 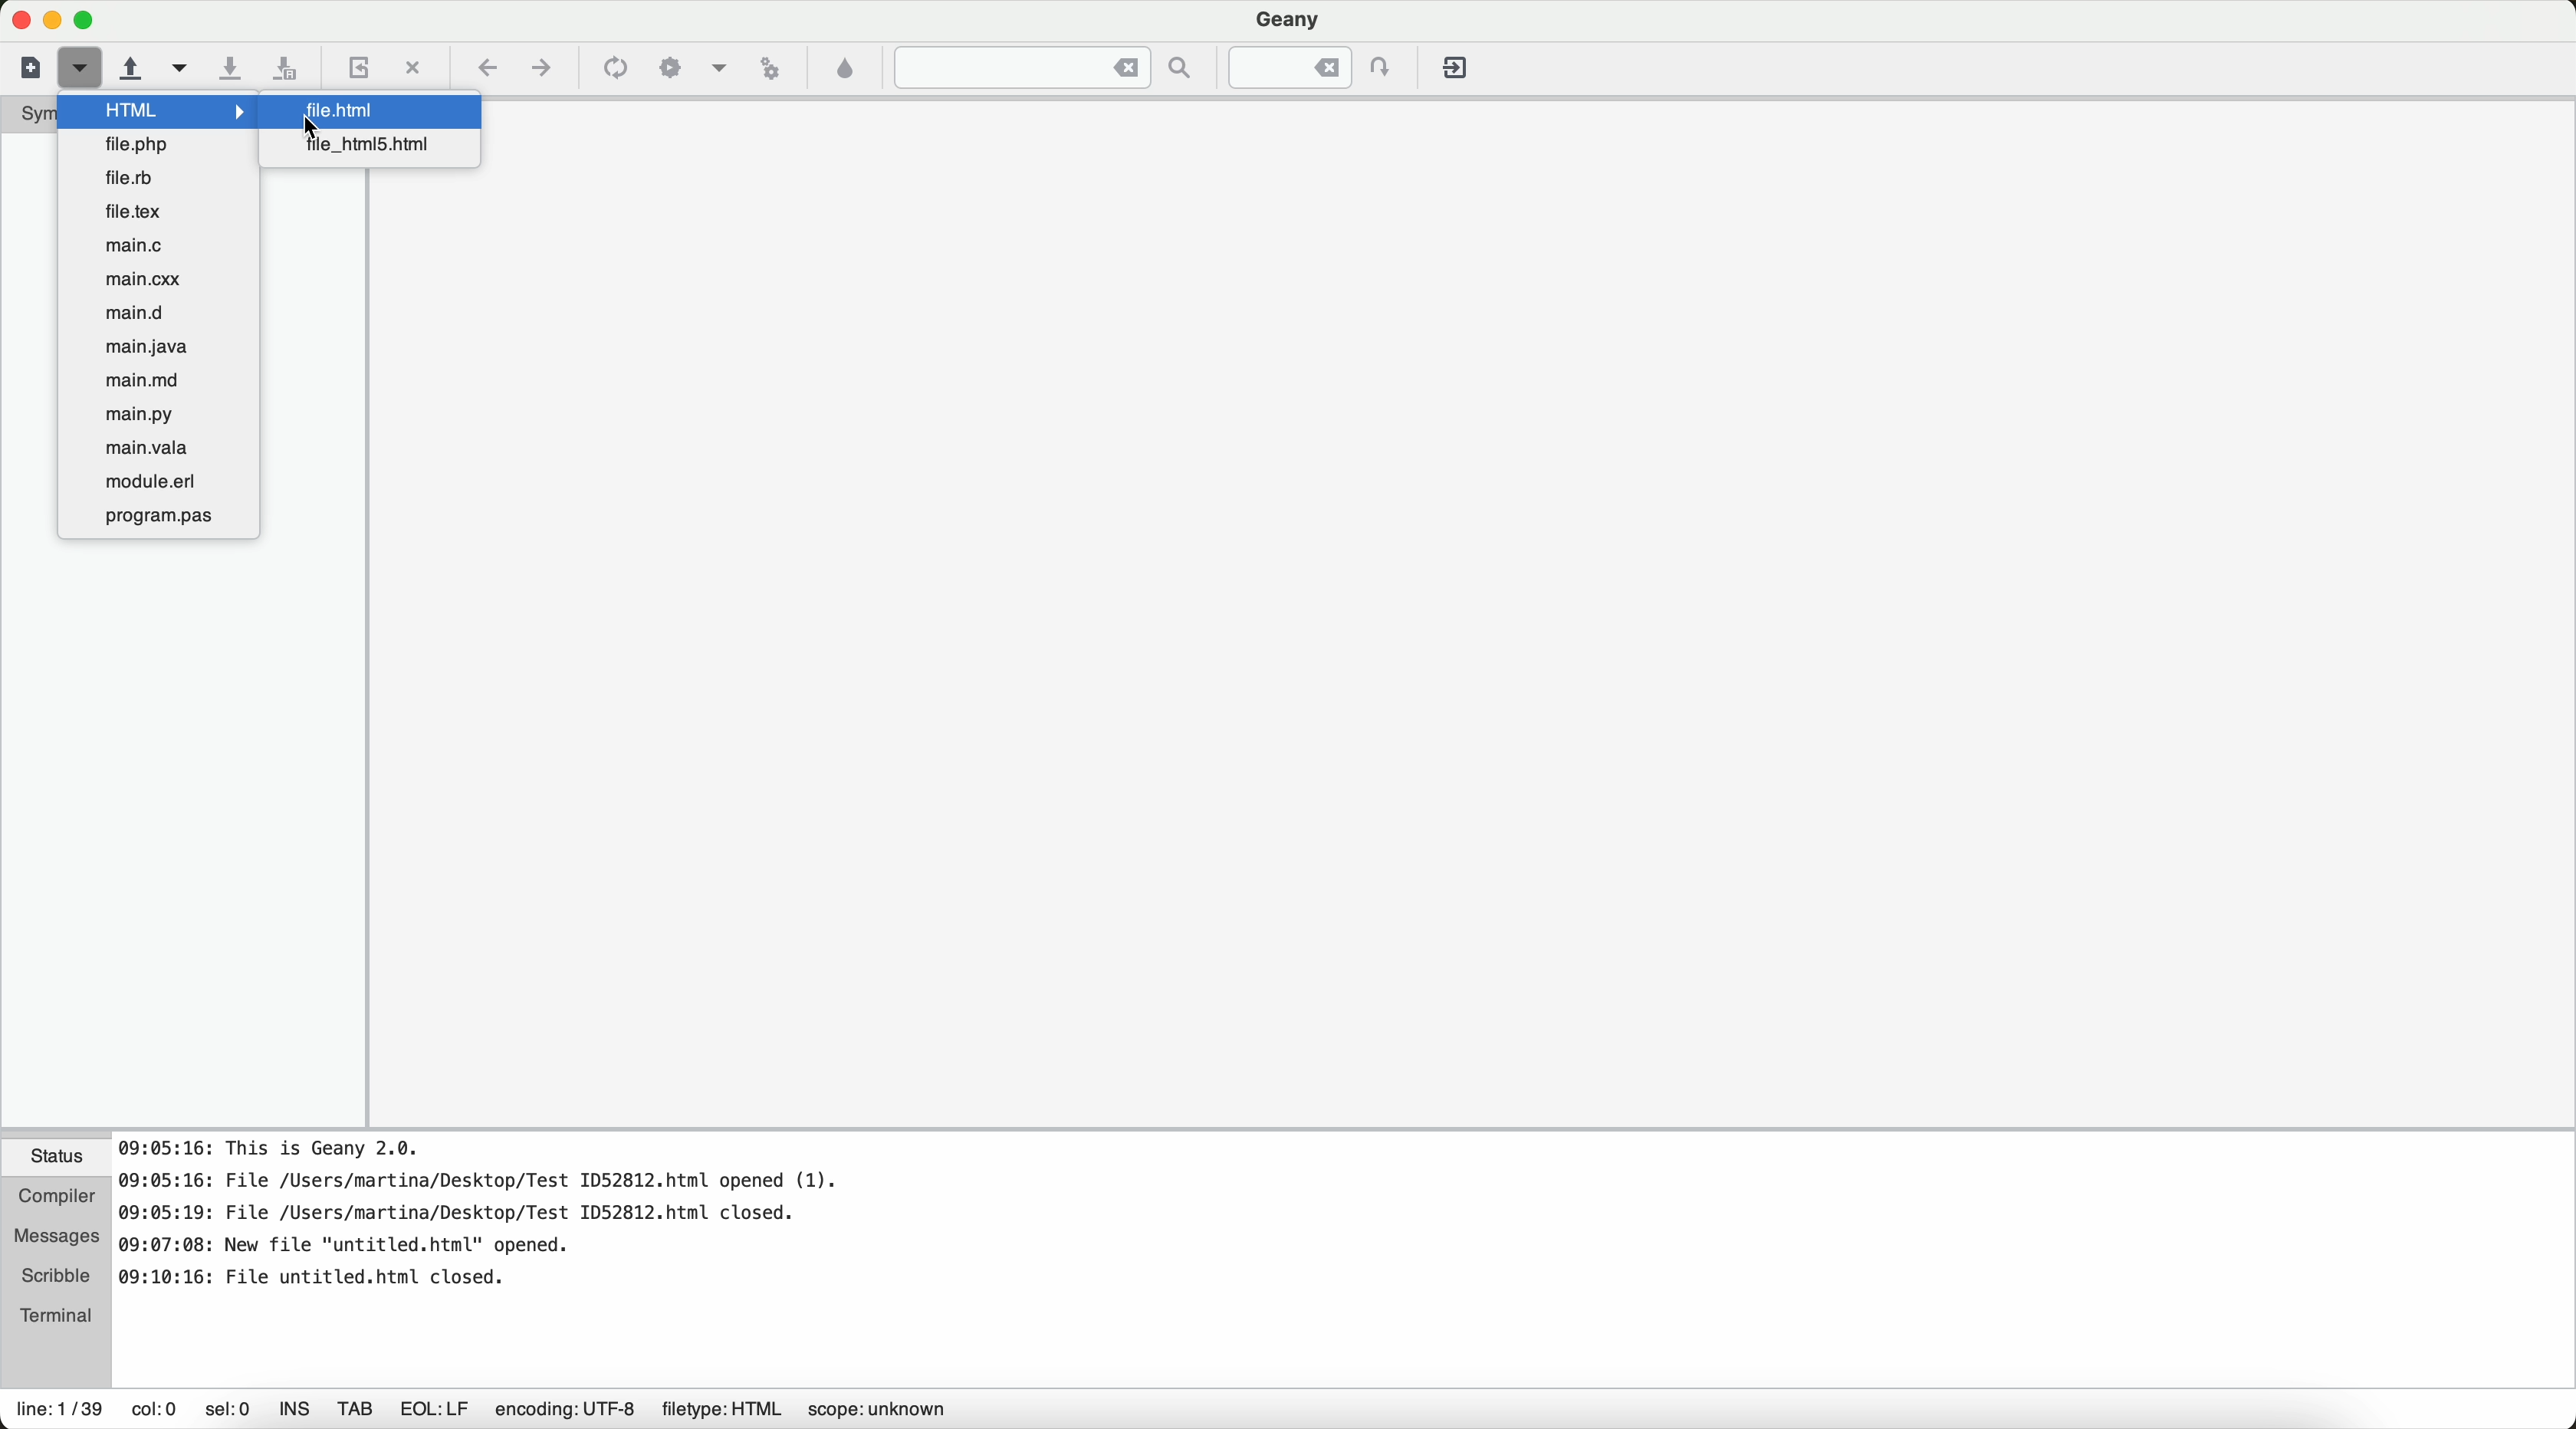 I want to click on navigate foward, so click(x=542, y=66).